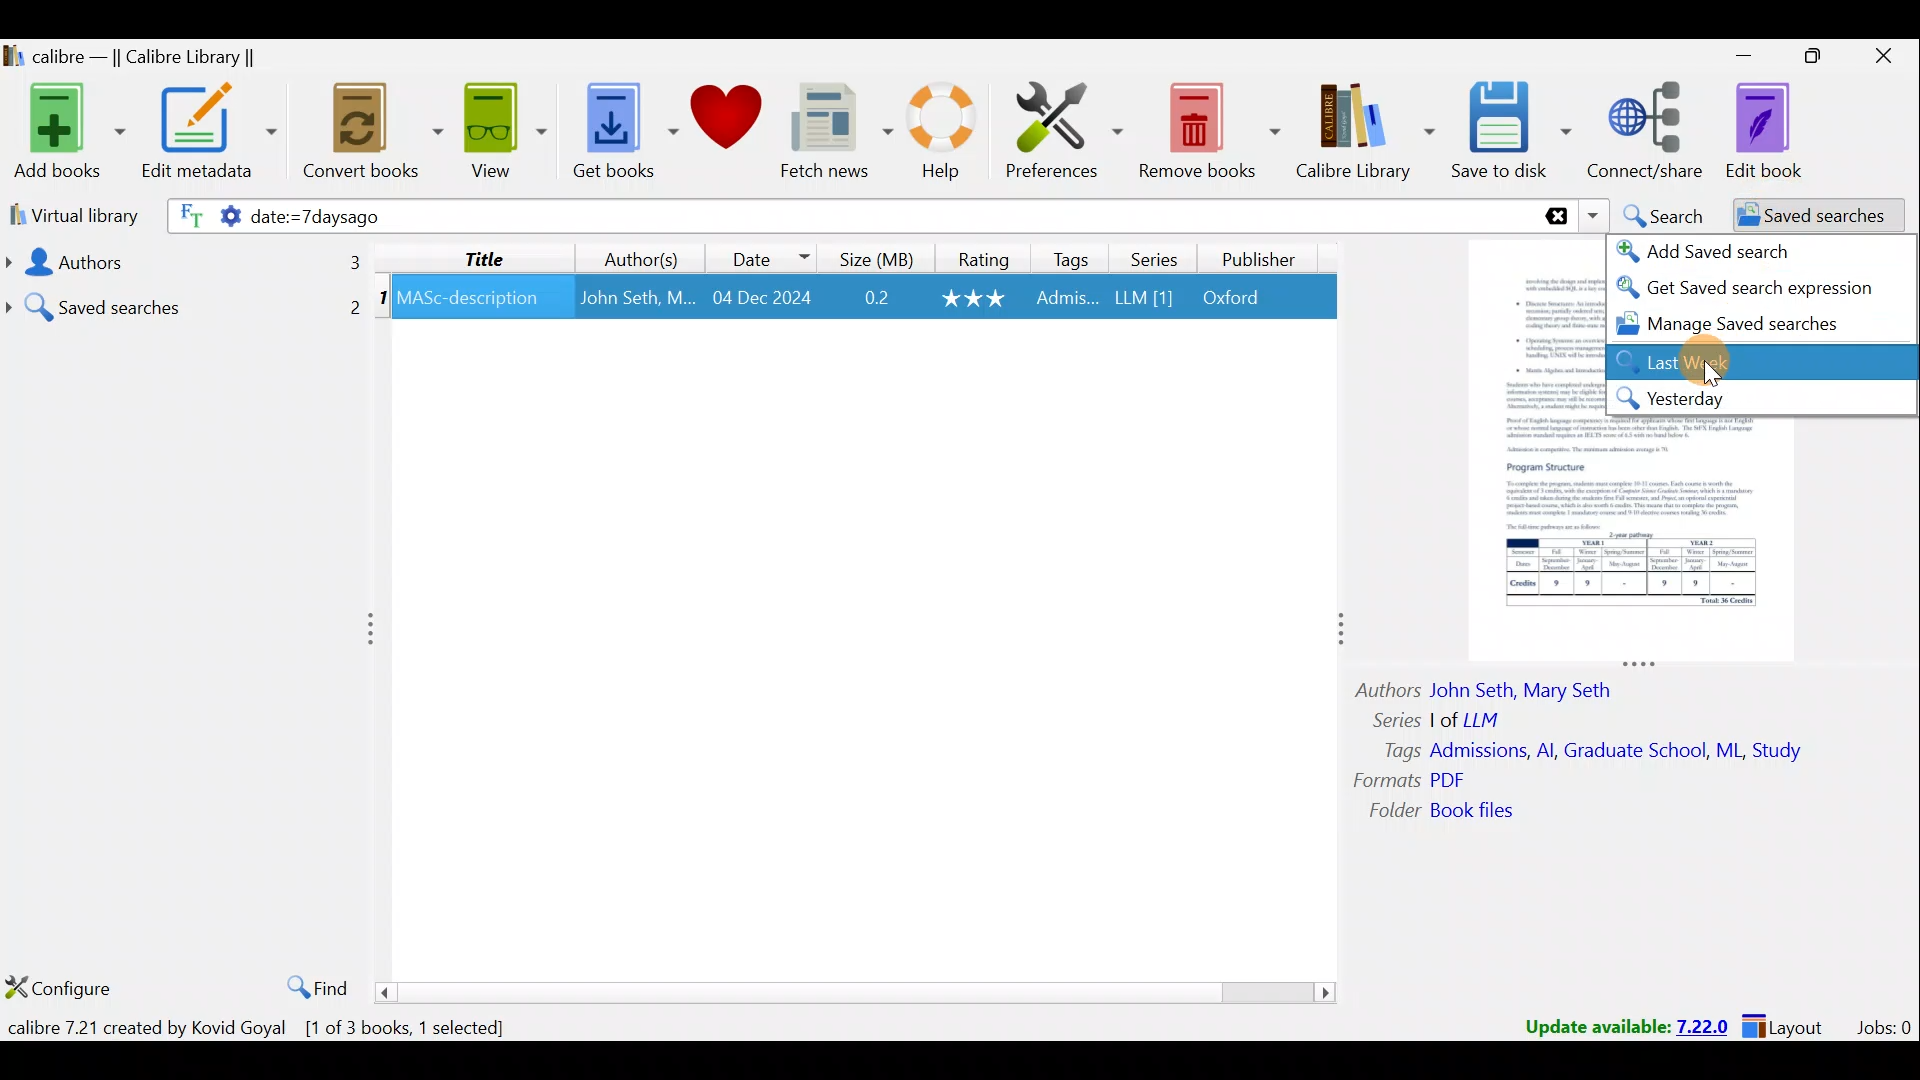 The image size is (1920, 1080). I want to click on Donate, so click(725, 120).